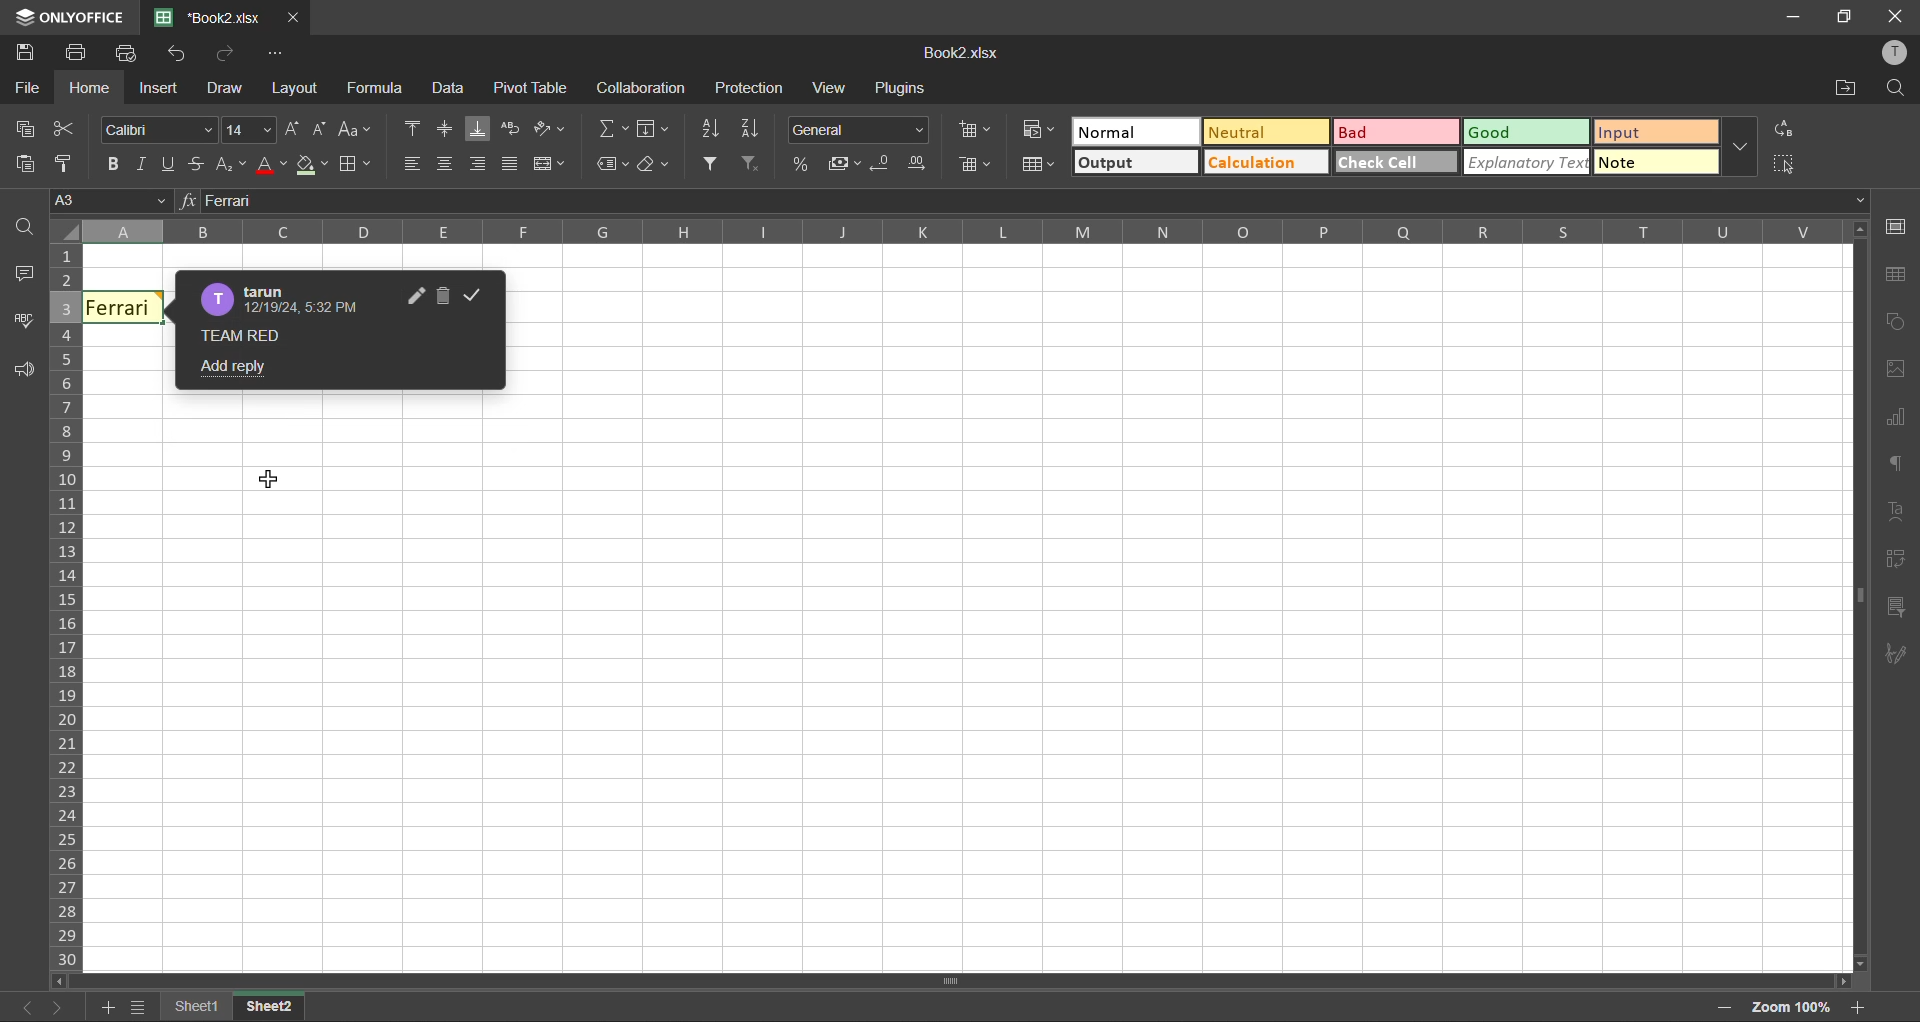  Describe the element at coordinates (513, 164) in the screenshot. I see `justified` at that location.